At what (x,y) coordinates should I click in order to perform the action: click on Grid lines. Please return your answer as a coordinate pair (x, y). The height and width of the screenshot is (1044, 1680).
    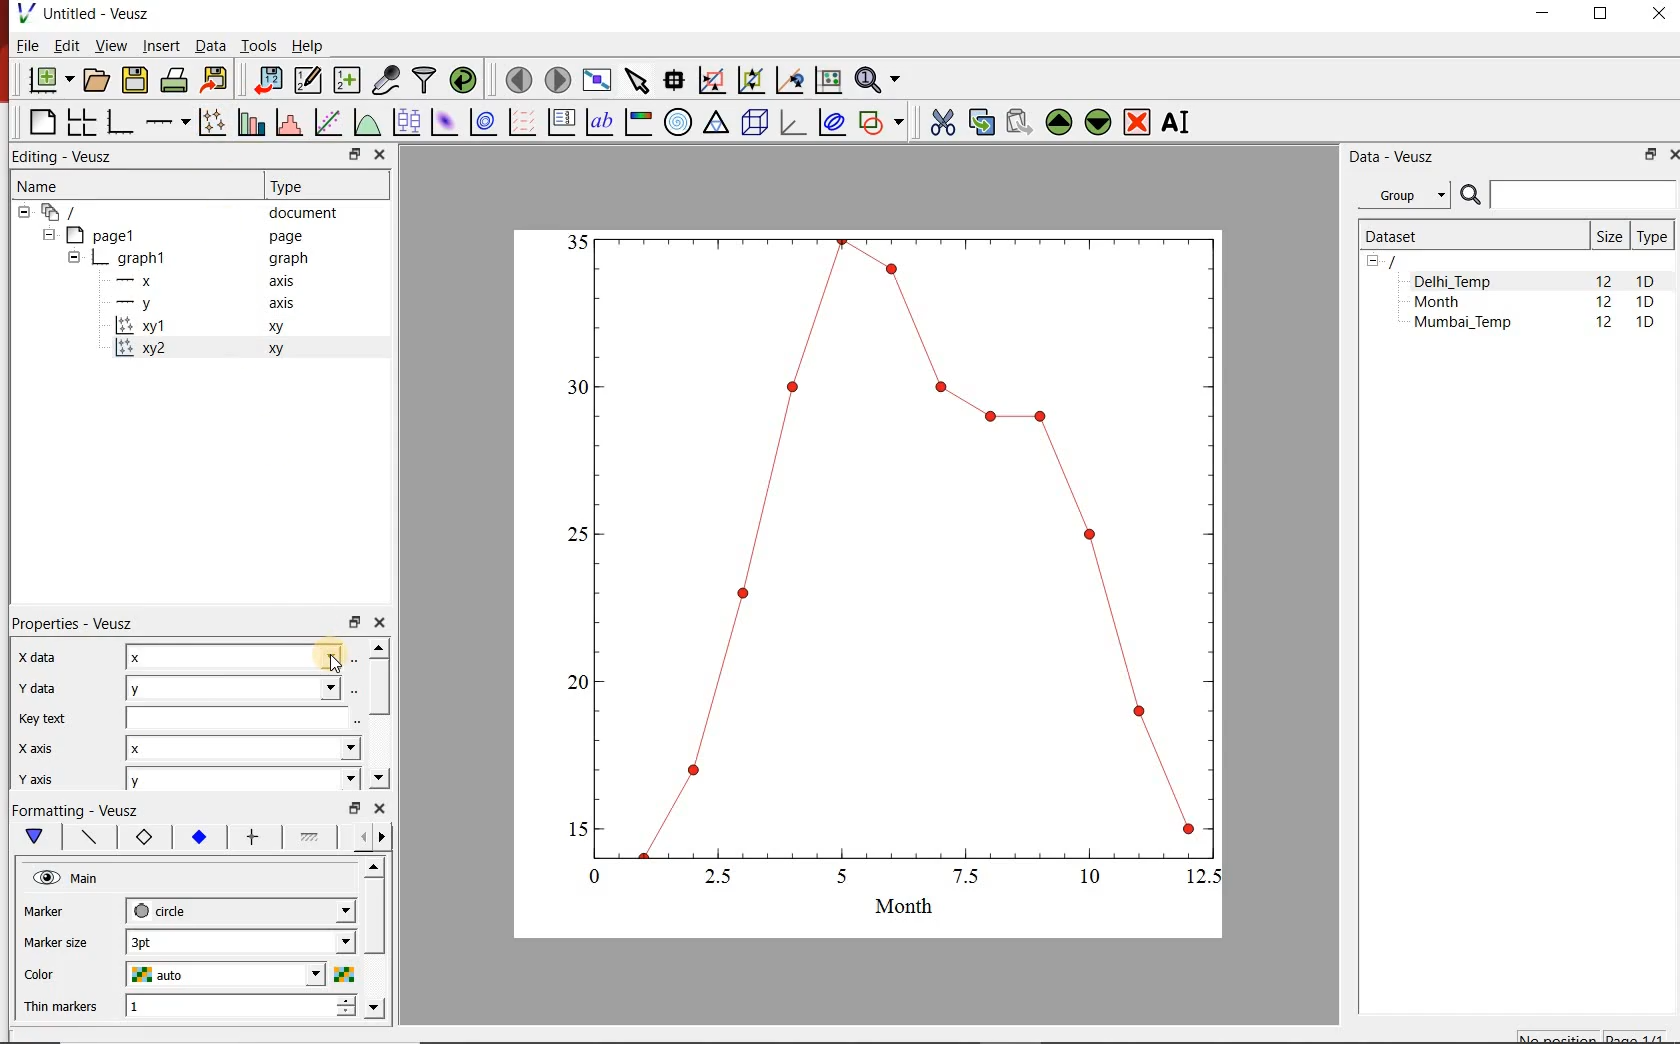
    Looking at the image, I should click on (373, 839).